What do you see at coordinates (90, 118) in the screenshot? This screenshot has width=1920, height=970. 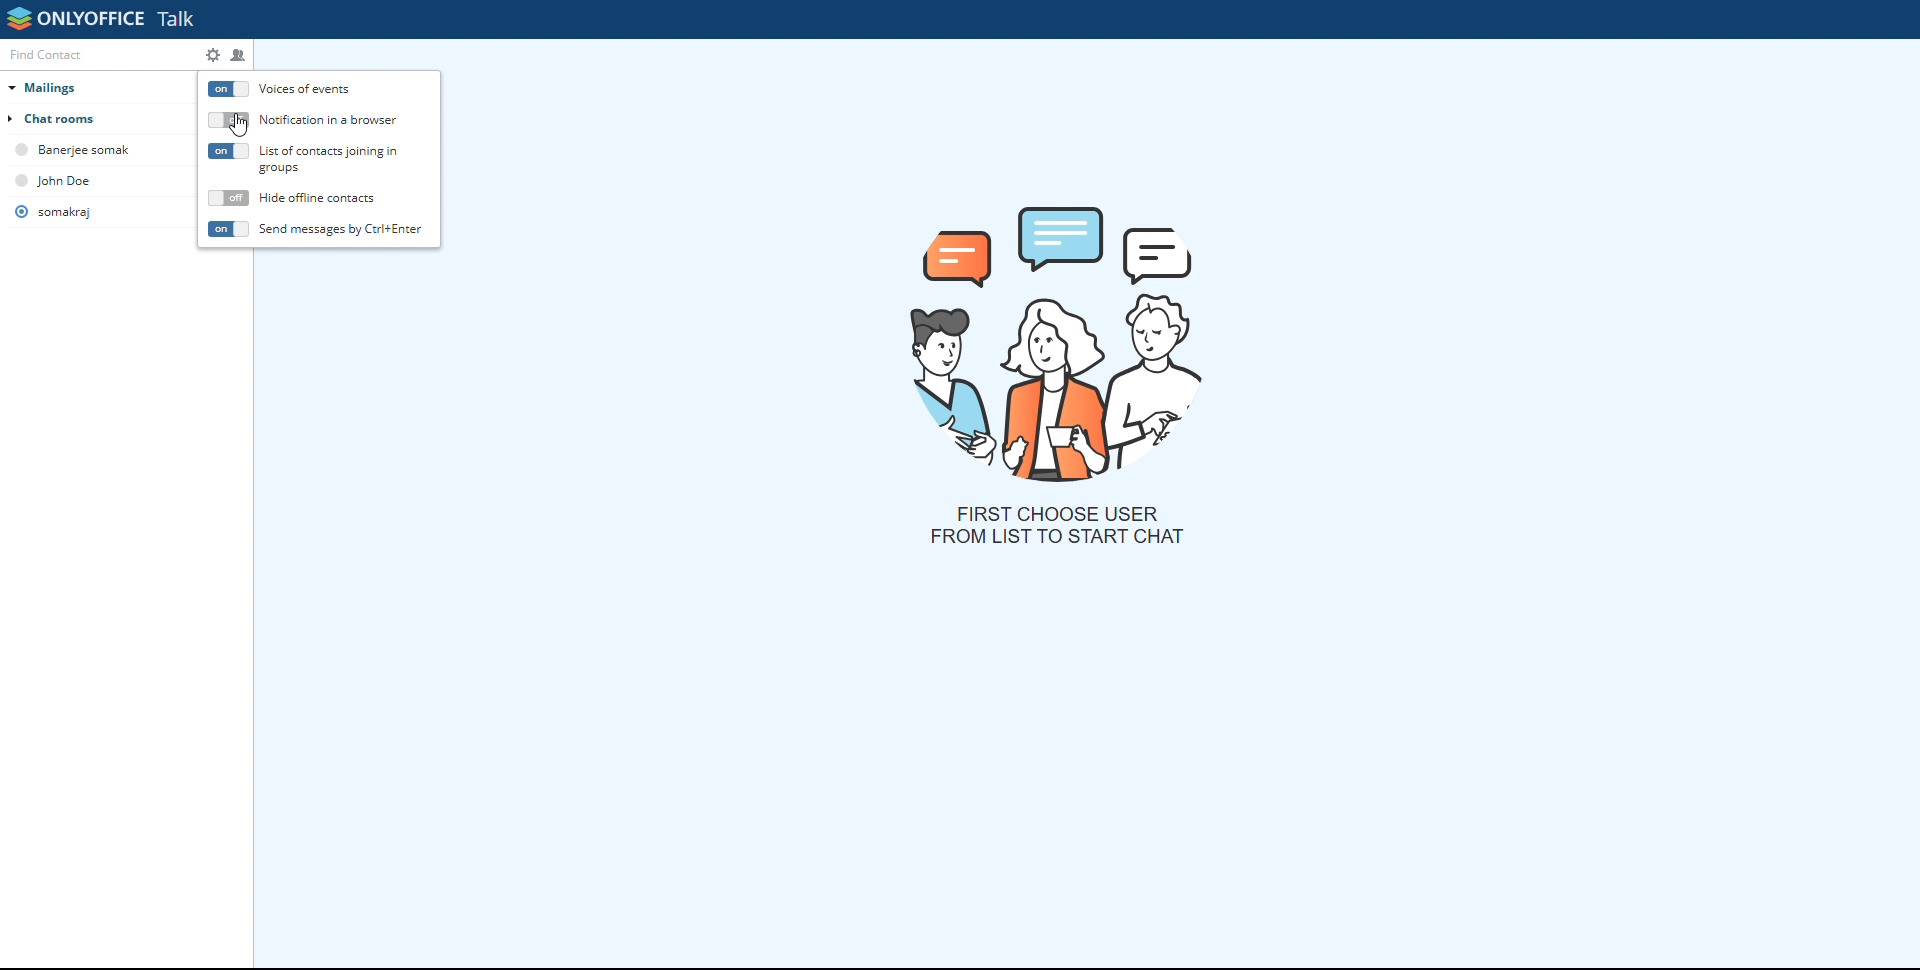 I see `chat rooms` at bounding box center [90, 118].